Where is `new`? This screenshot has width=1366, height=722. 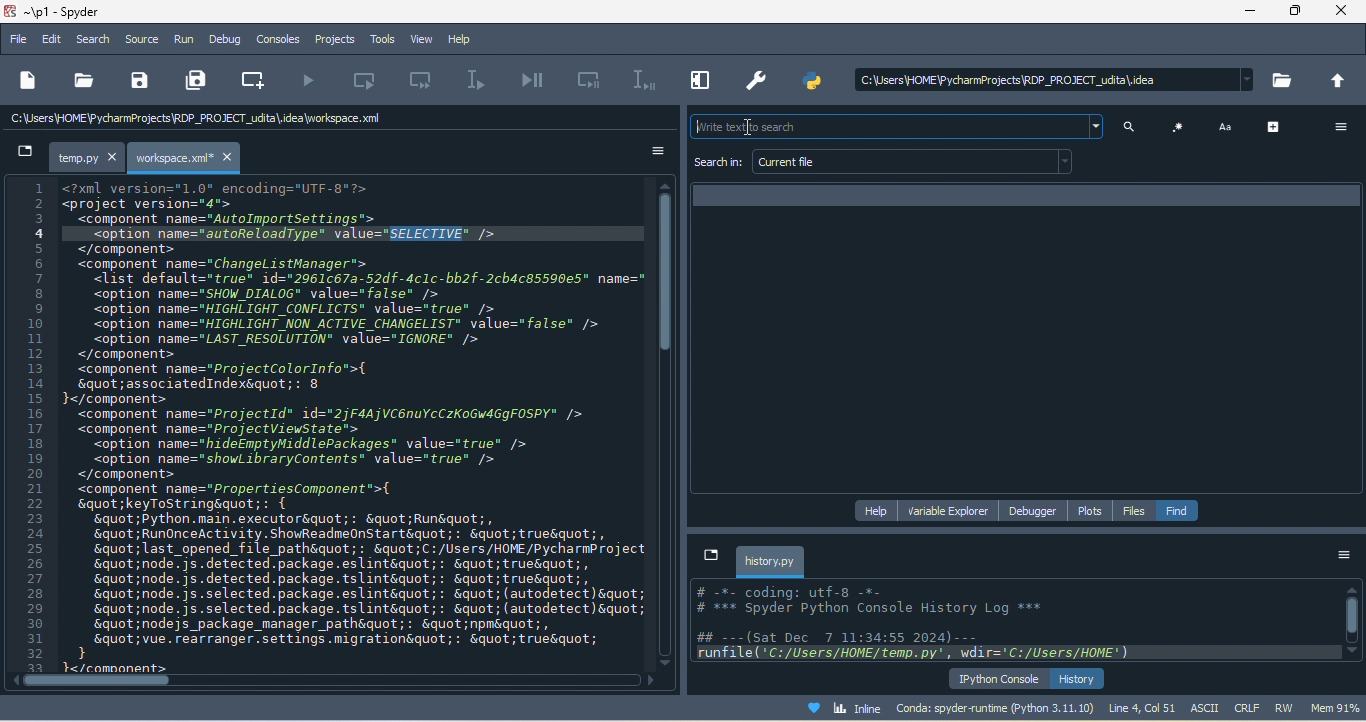
new is located at coordinates (28, 79).